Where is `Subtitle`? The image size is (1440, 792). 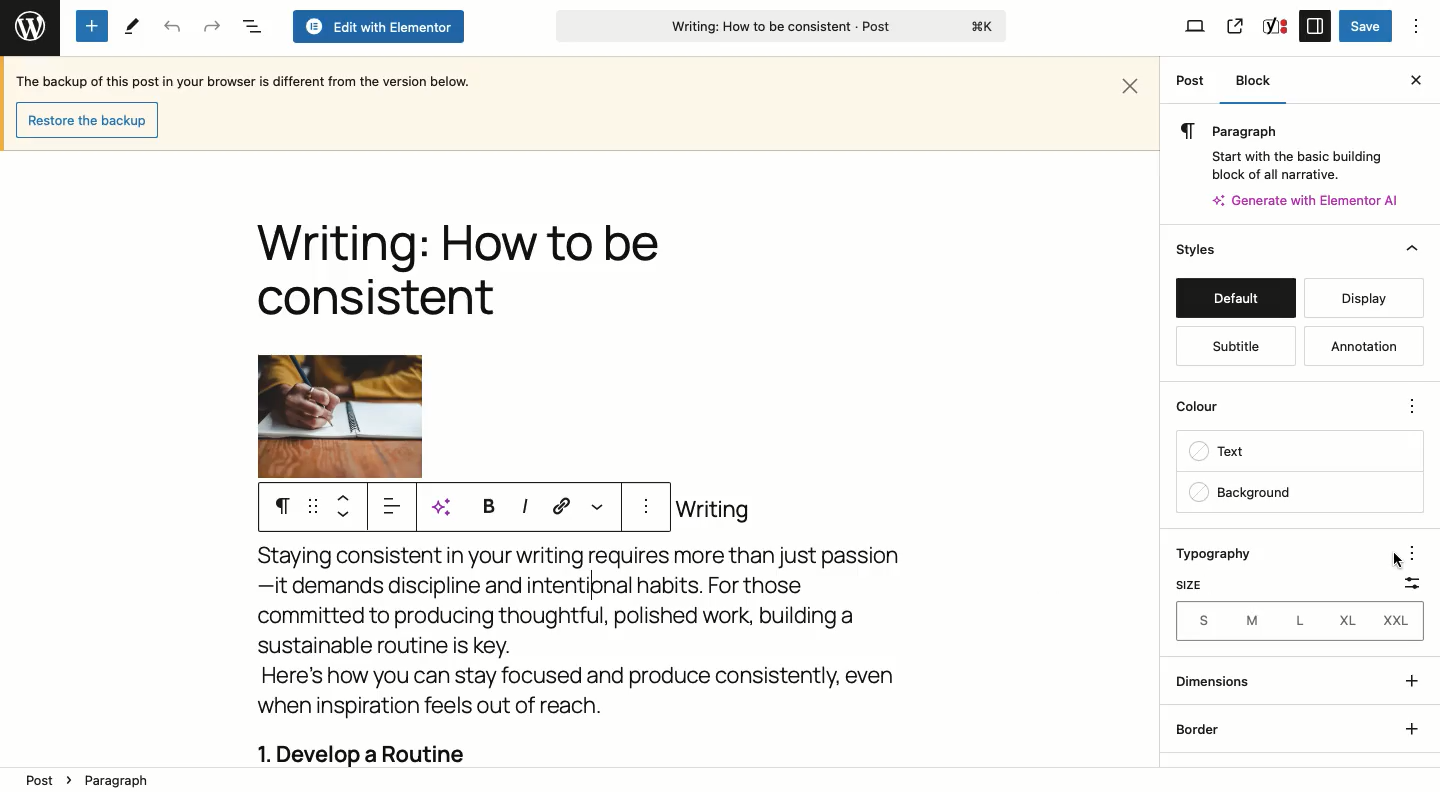
Subtitle is located at coordinates (1235, 347).